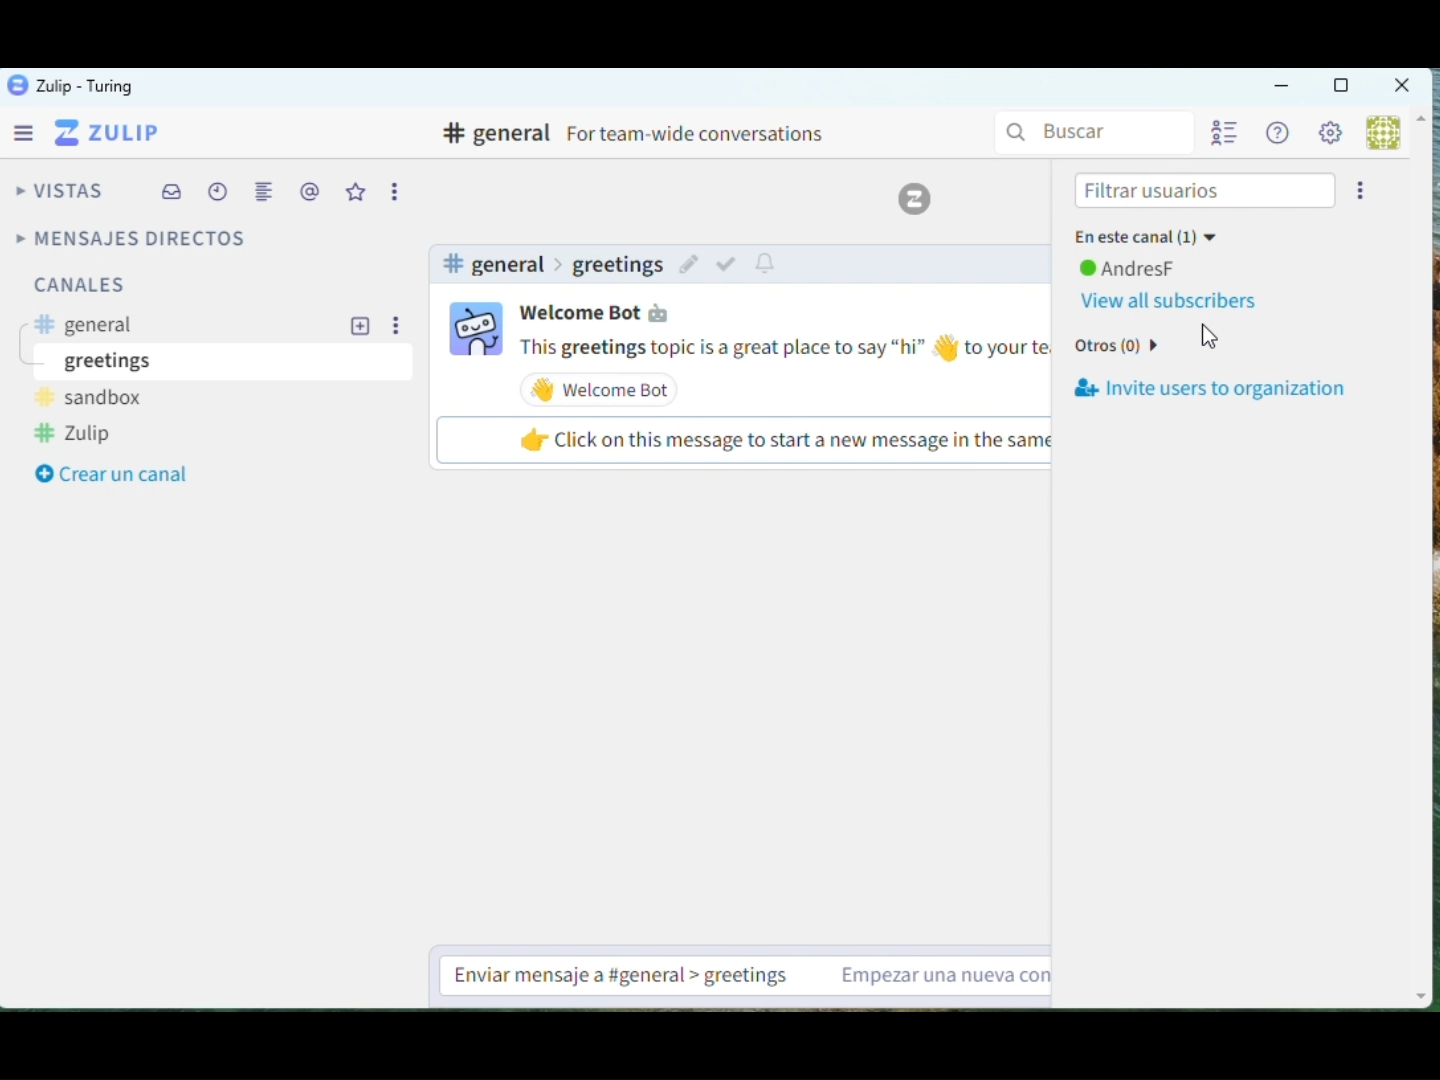 This screenshot has height=1080, width=1440. I want to click on Create a channel, so click(119, 476).